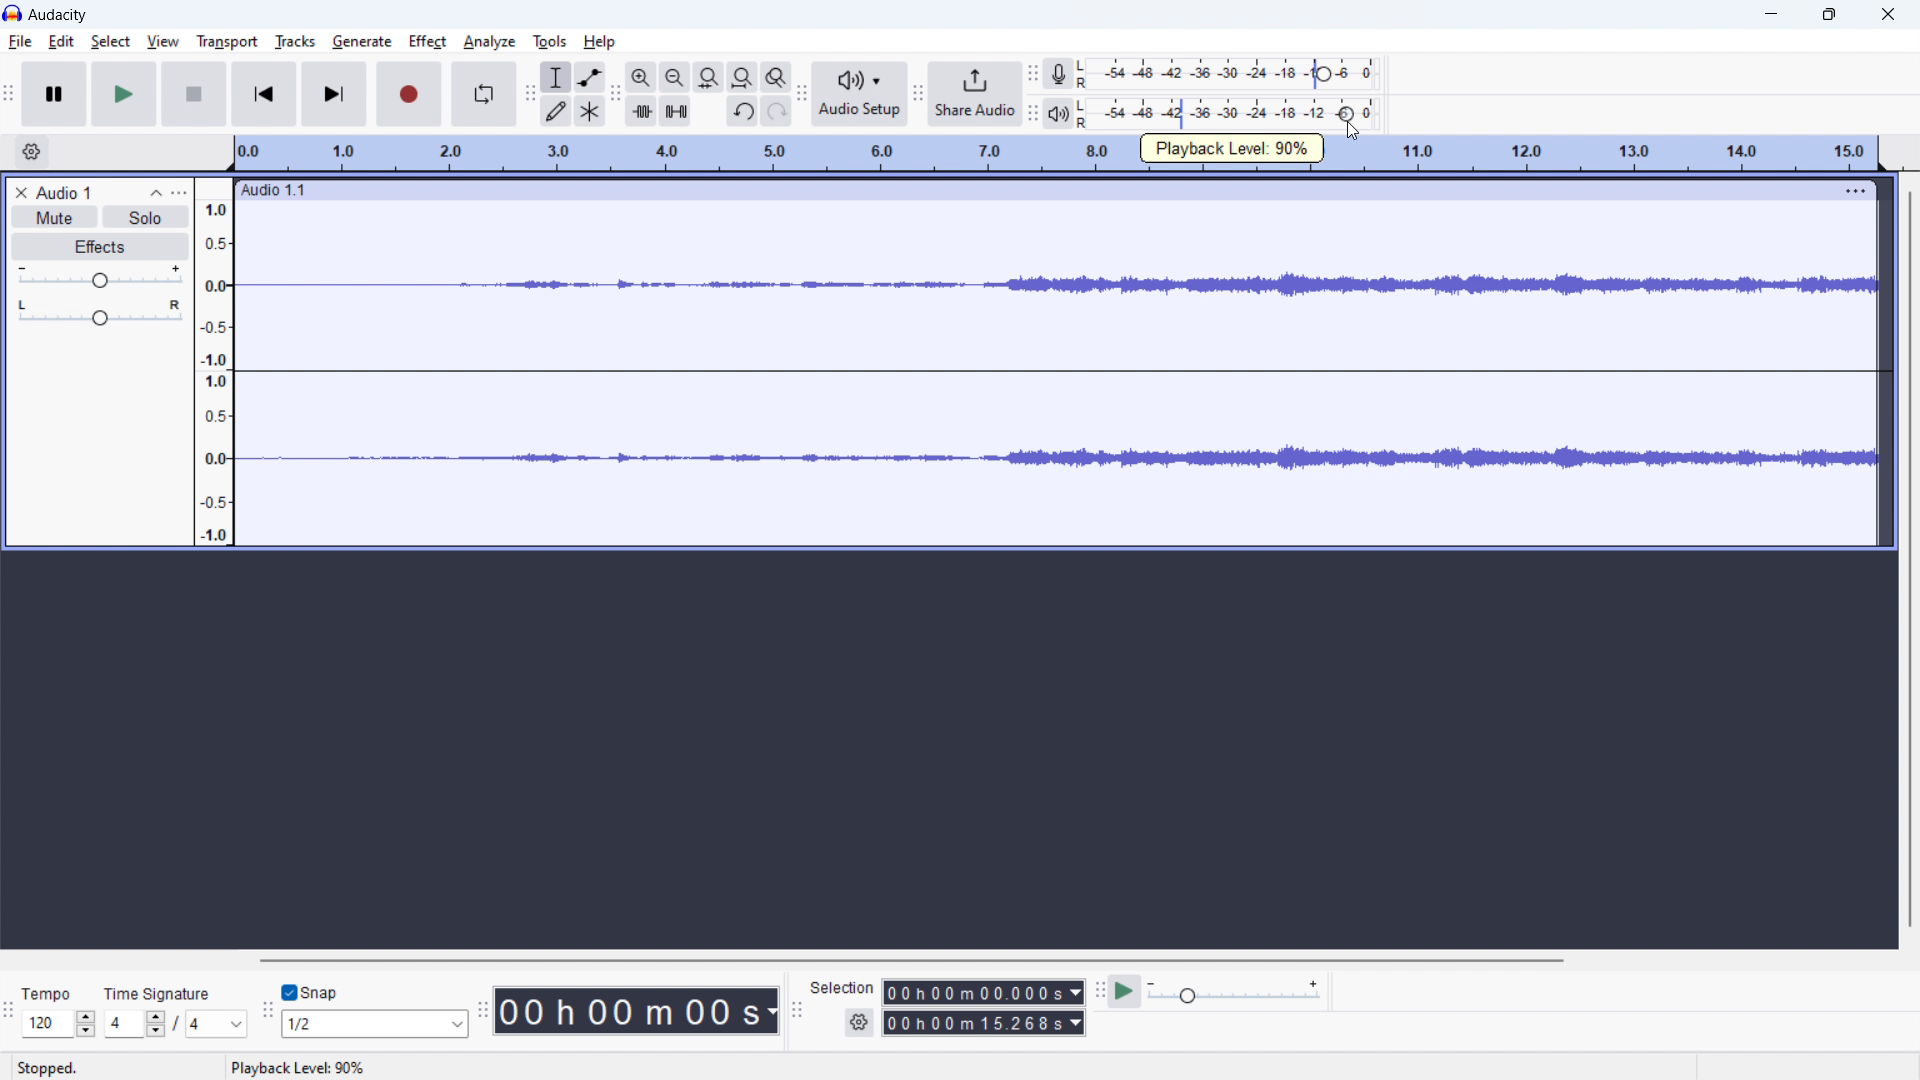 The image size is (1920, 1080). I want to click on stop, so click(193, 93).